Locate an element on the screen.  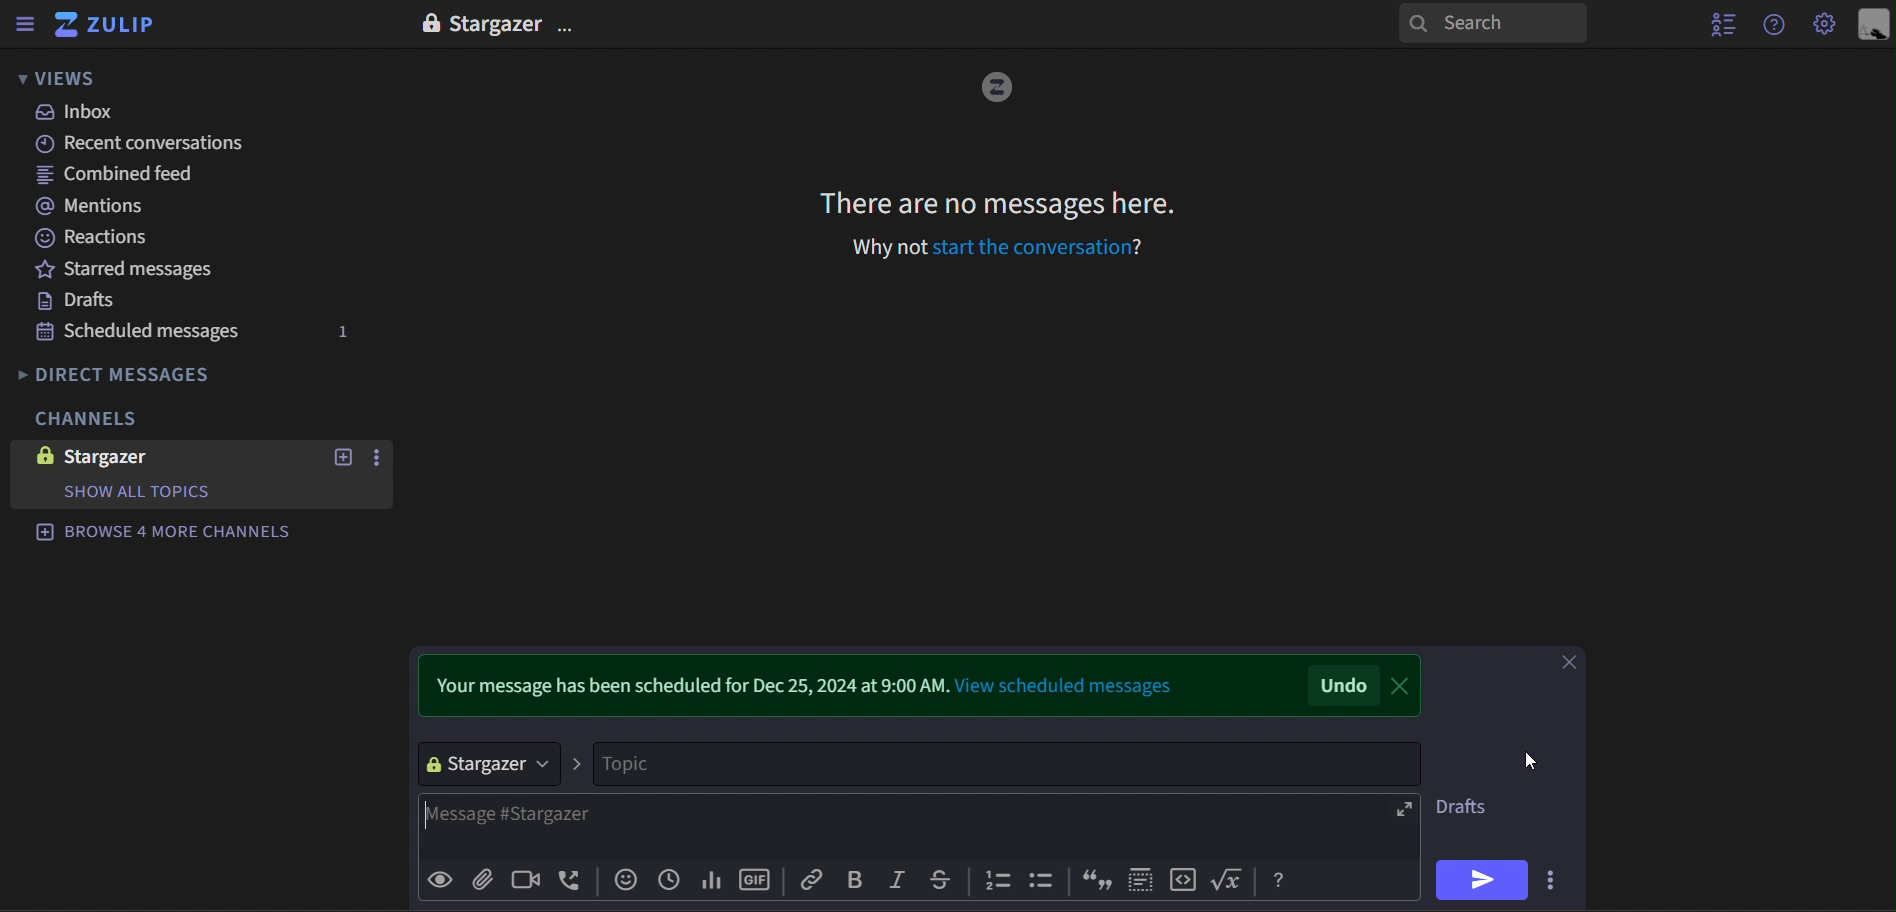
strike through is located at coordinates (947, 881).